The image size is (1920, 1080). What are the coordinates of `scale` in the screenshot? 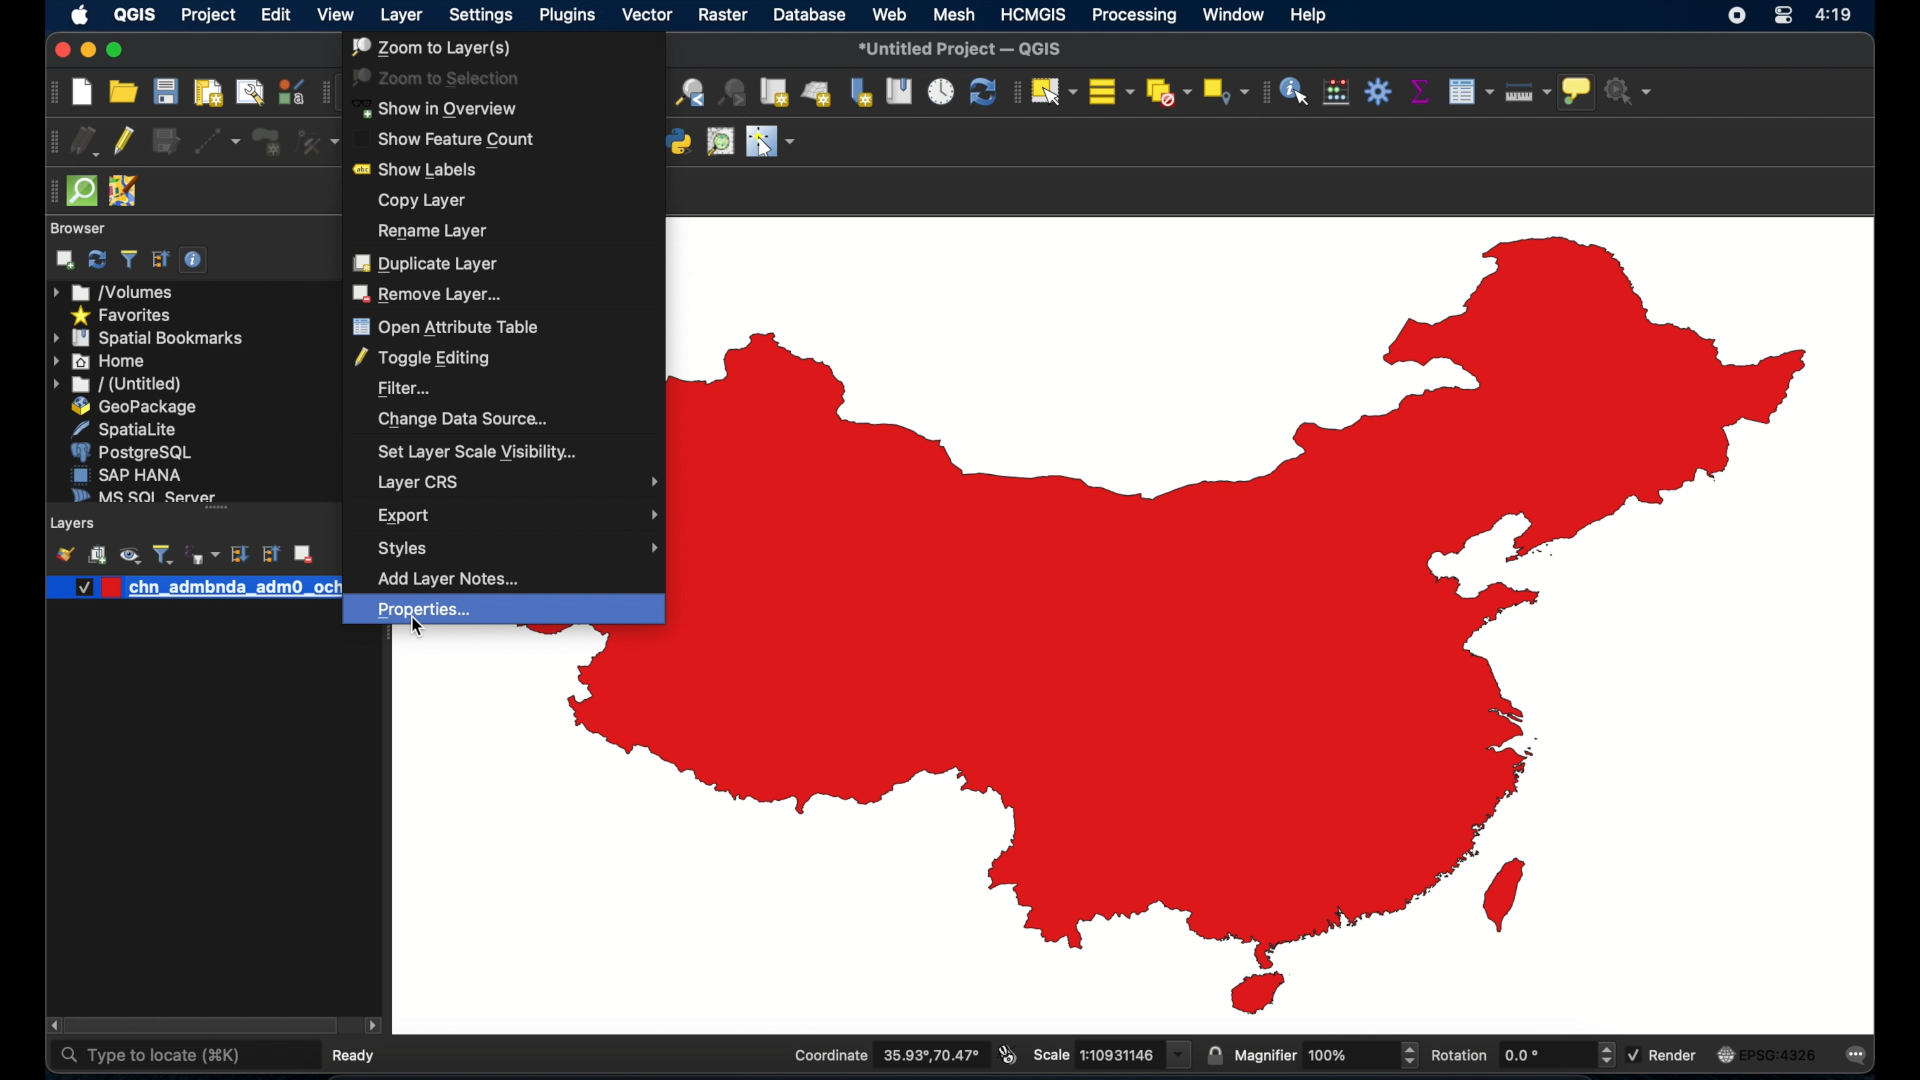 It's located at (1110, 1055).